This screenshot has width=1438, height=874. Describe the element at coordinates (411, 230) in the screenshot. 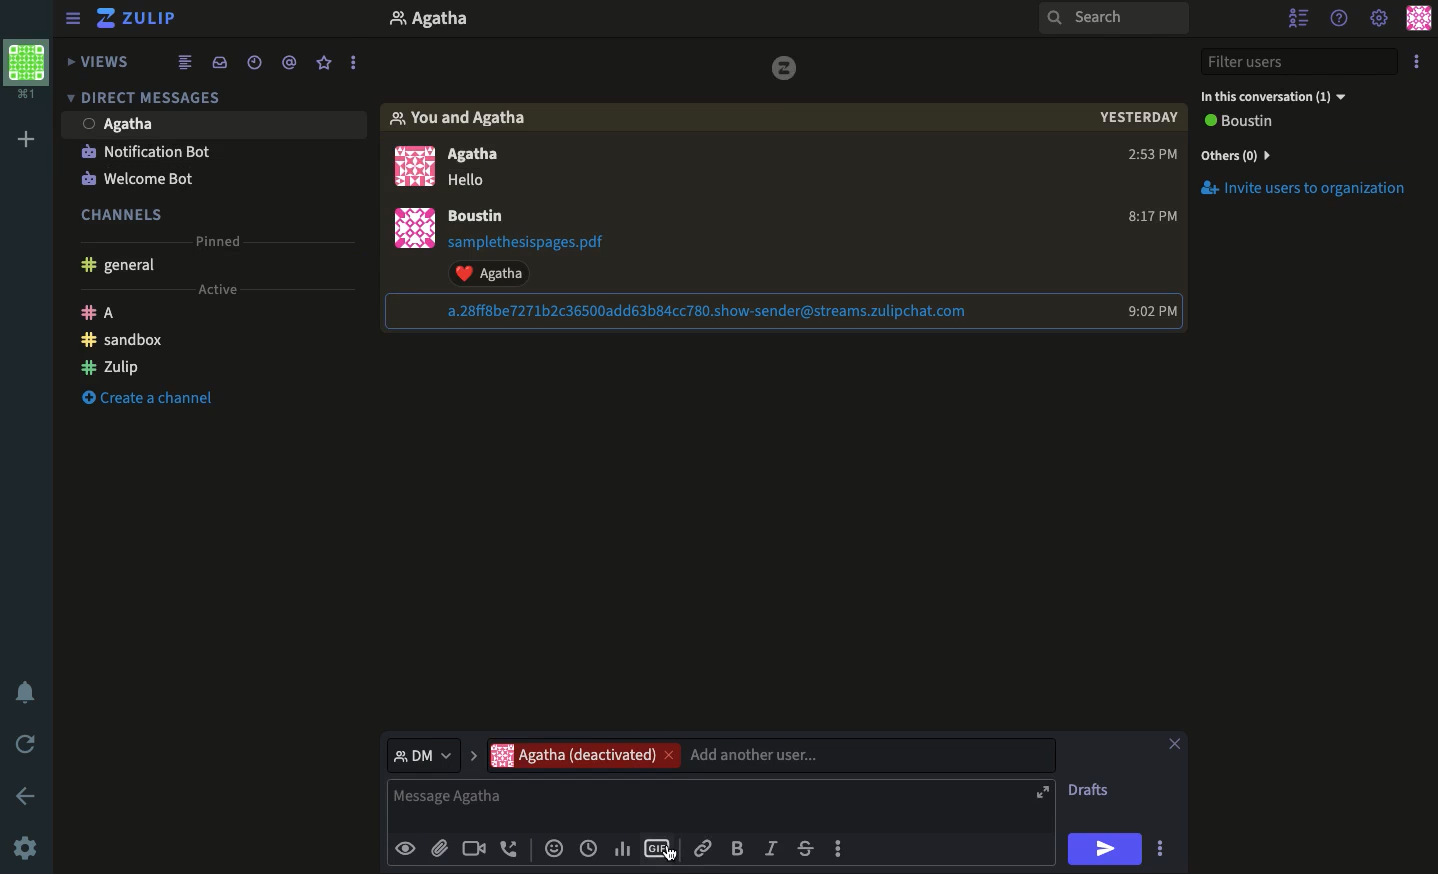

I see `Profile` at that location.